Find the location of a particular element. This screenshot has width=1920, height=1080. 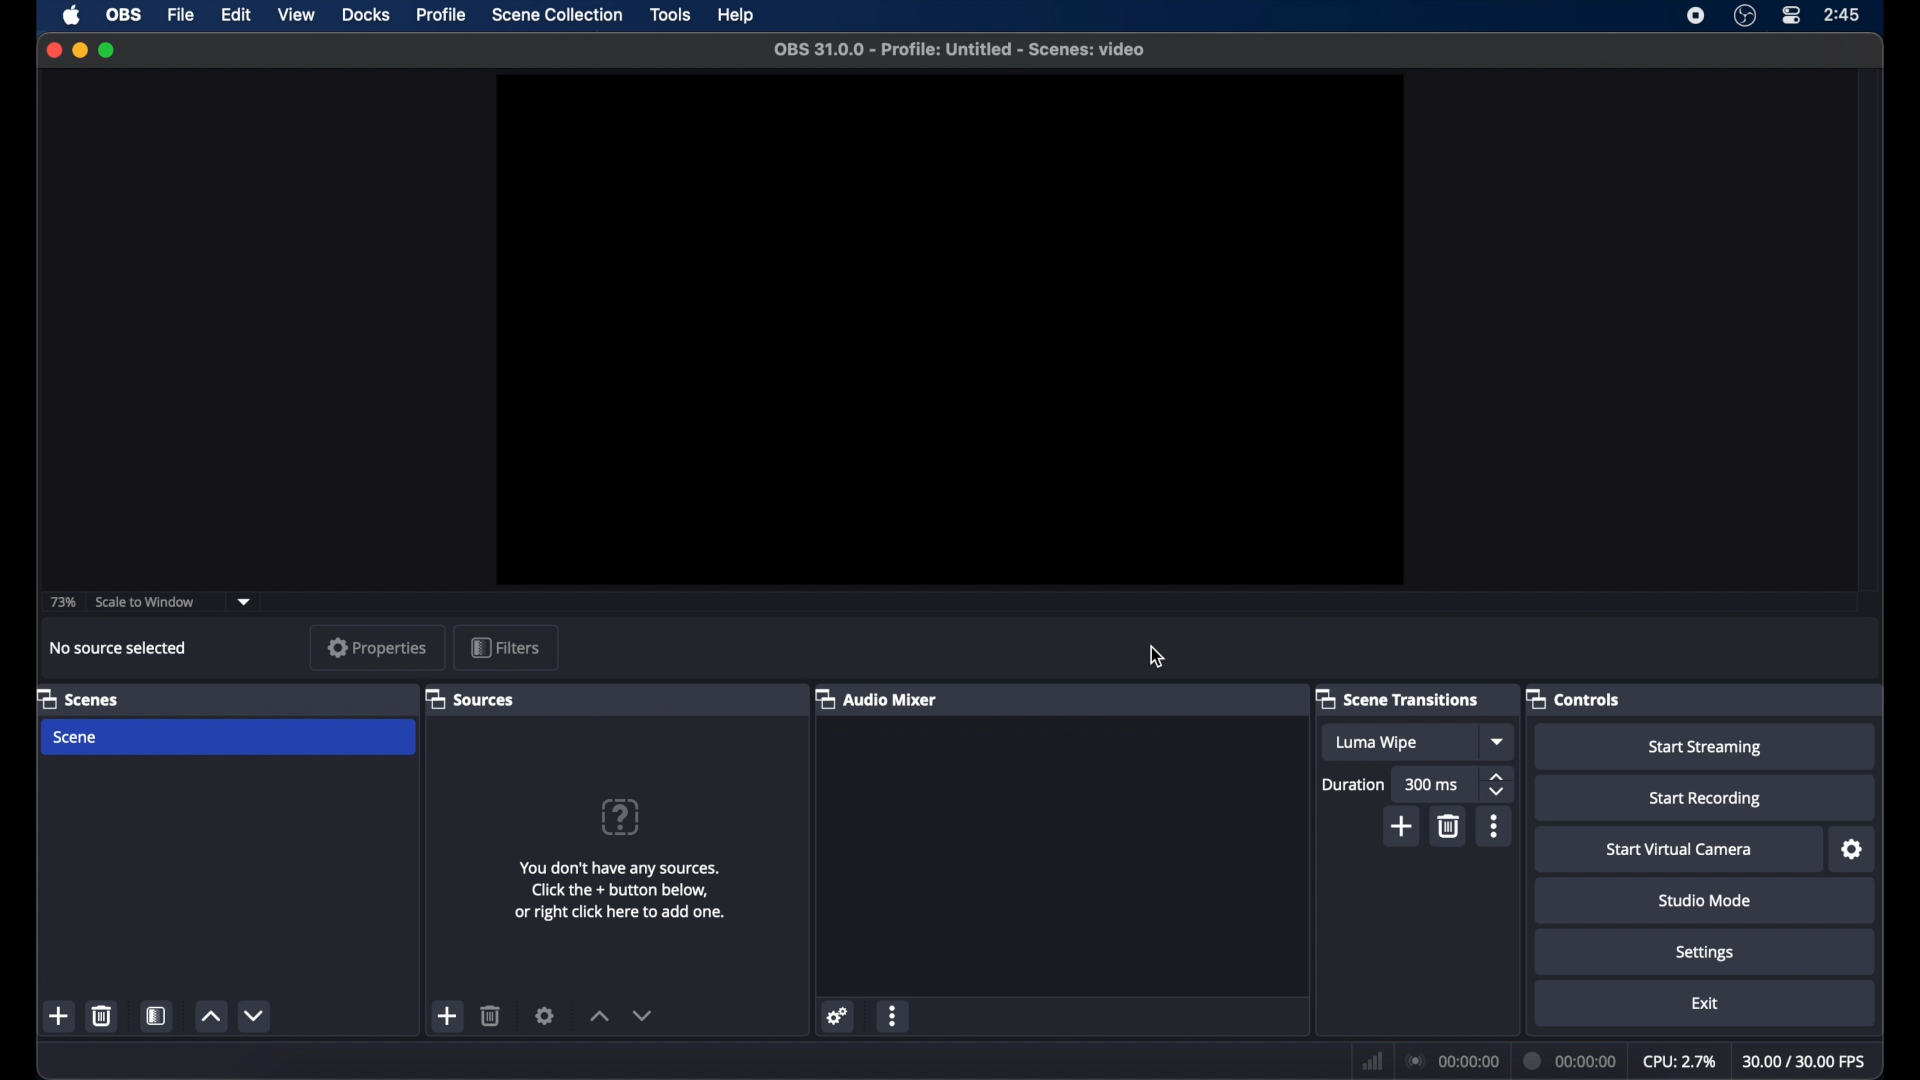

properties is located at coordinates (377, 647).